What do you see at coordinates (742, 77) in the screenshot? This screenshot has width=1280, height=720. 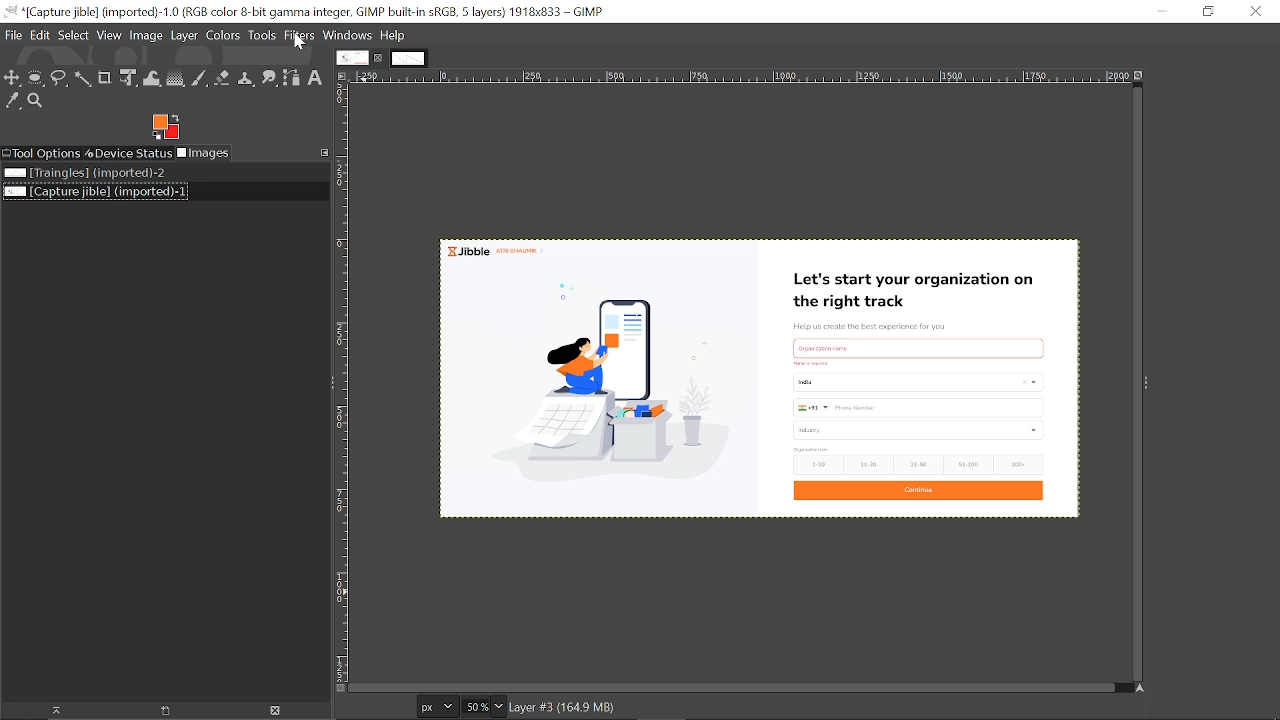 I see `Horizontal label` at bounding box center [742, 77].